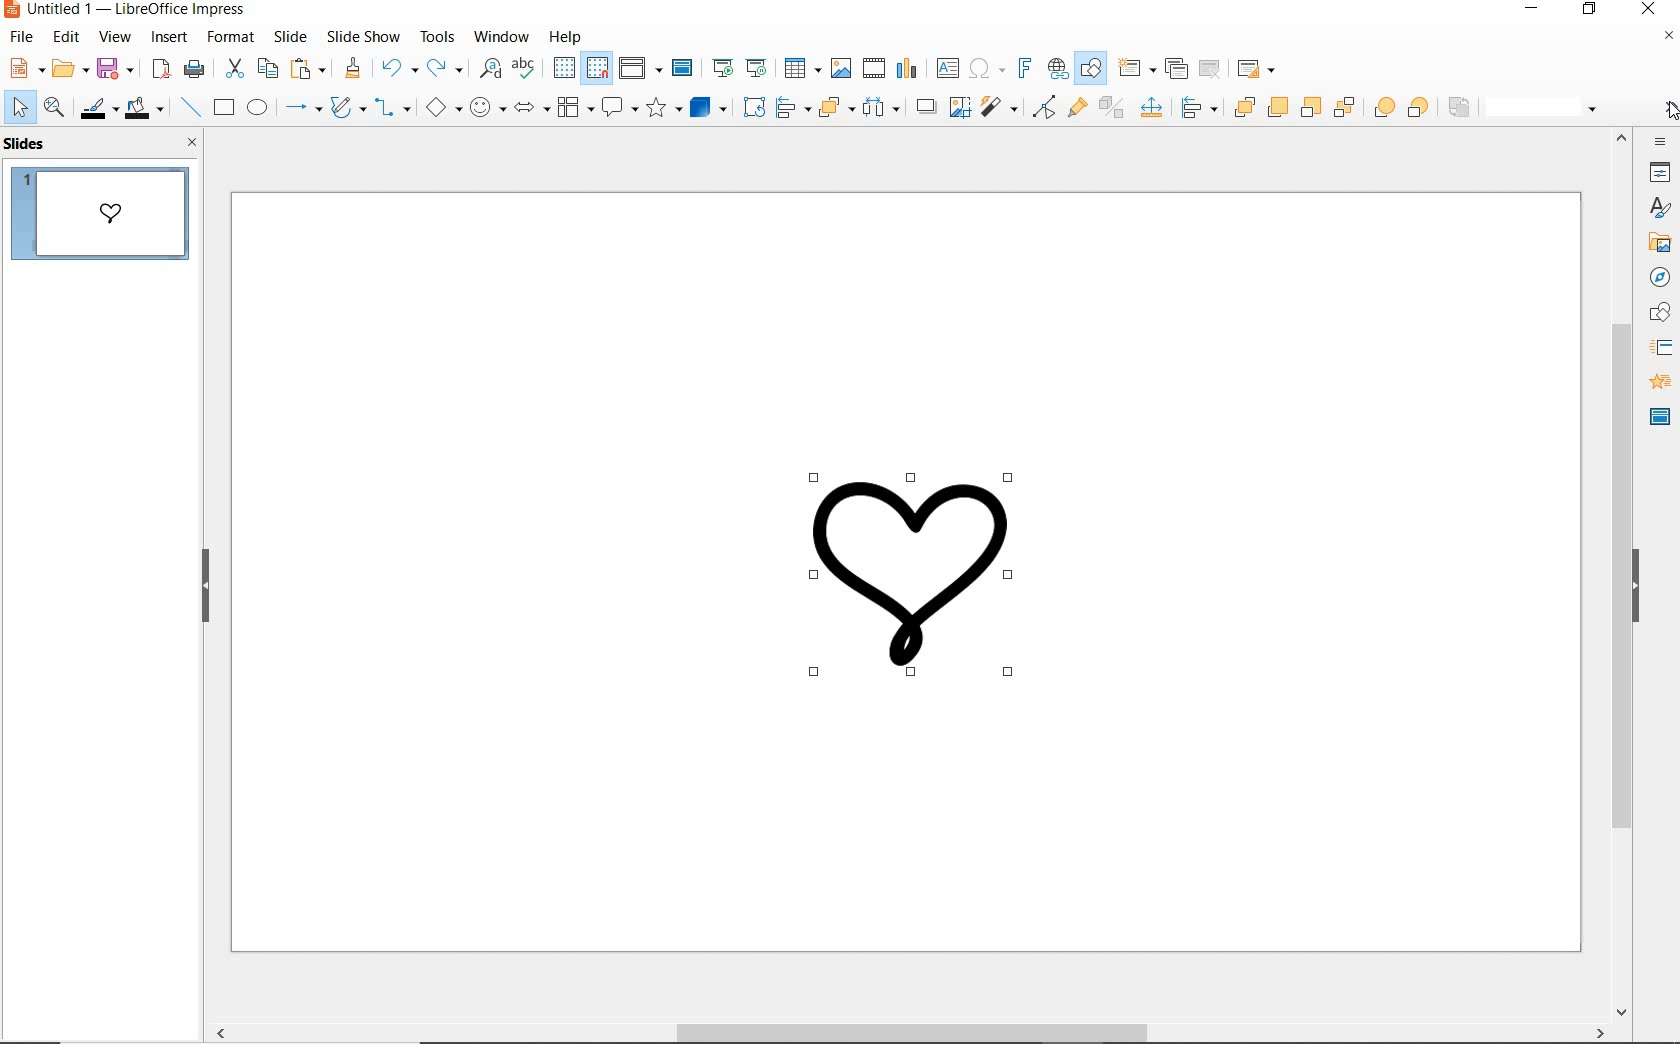 The image size is (1680, 1044). Describe the element at coordinates (441, 110) in the screenshot. I see `basic shapes` at that location.